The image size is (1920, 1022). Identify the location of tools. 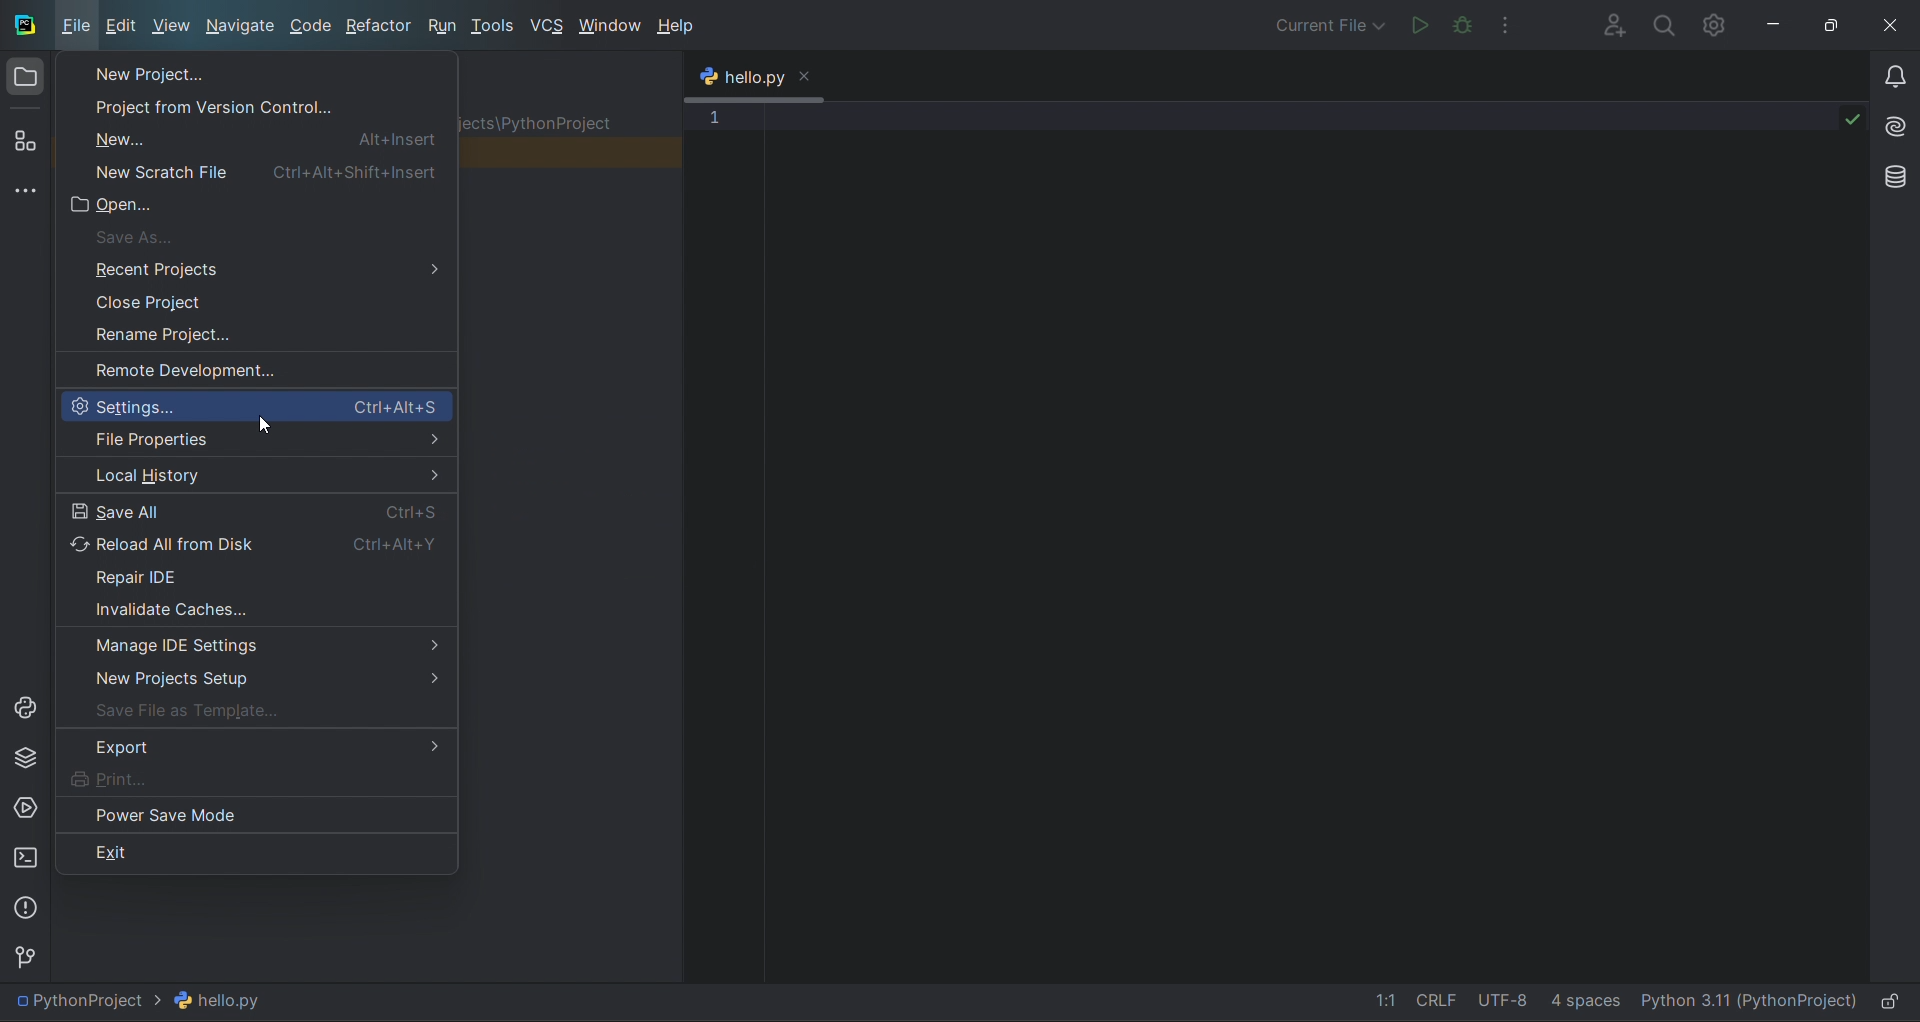
(493, 25).